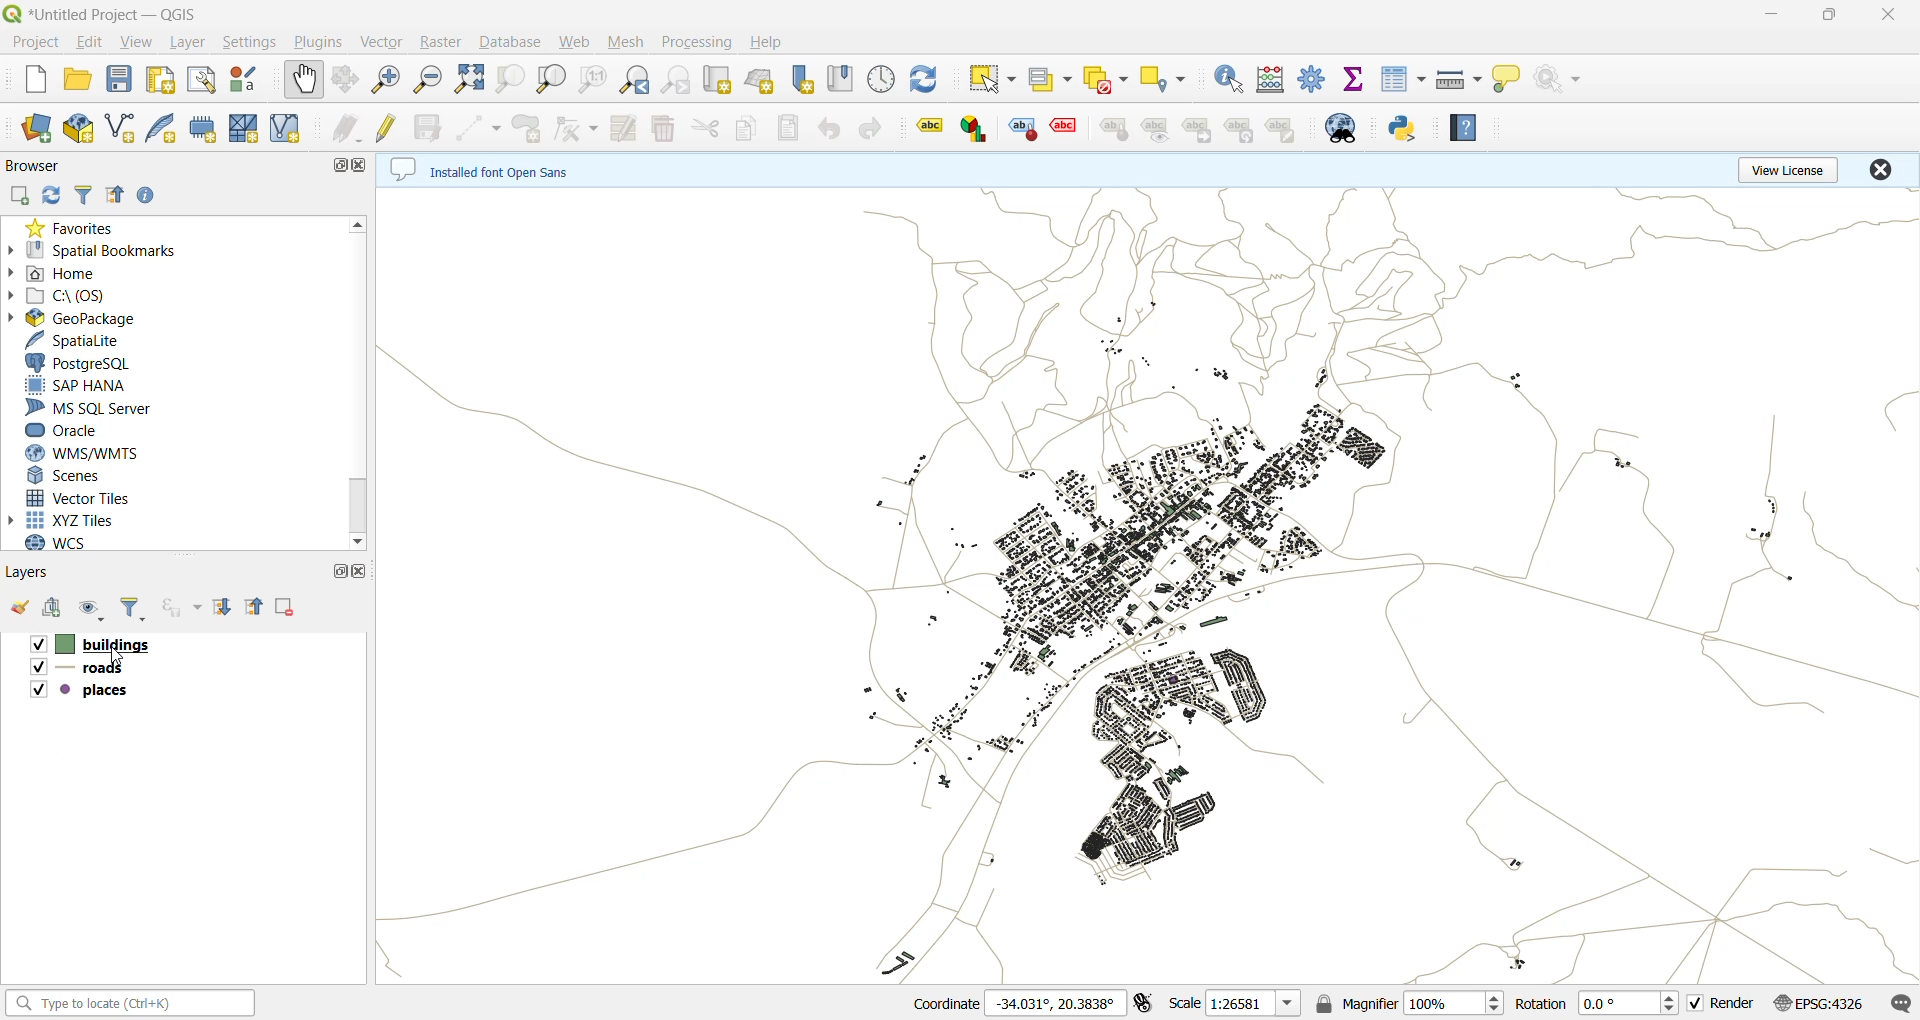  Describe the element at coordinates (360, 571) in the screenshot. I see `close` at that location.